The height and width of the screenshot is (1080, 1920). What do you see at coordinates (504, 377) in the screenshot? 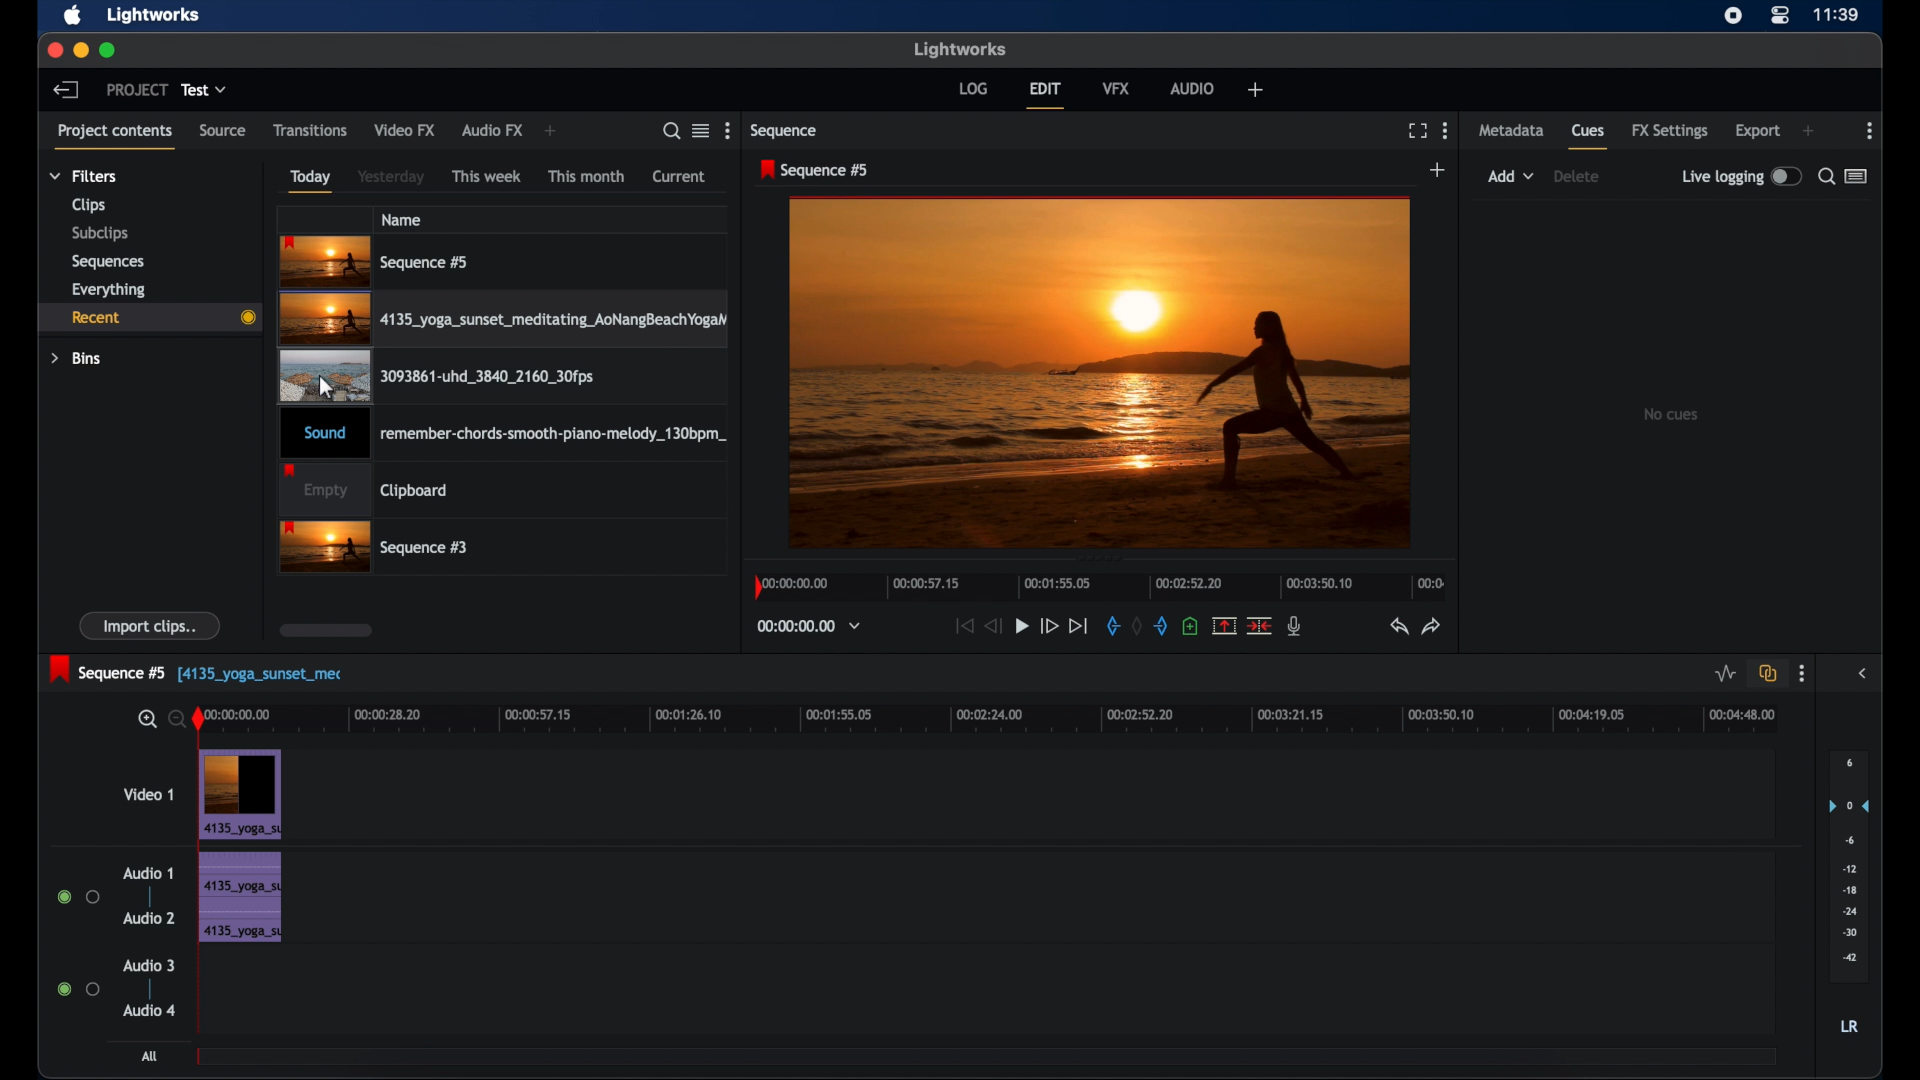
I see `videoclip` at bounding box center [504, 377].